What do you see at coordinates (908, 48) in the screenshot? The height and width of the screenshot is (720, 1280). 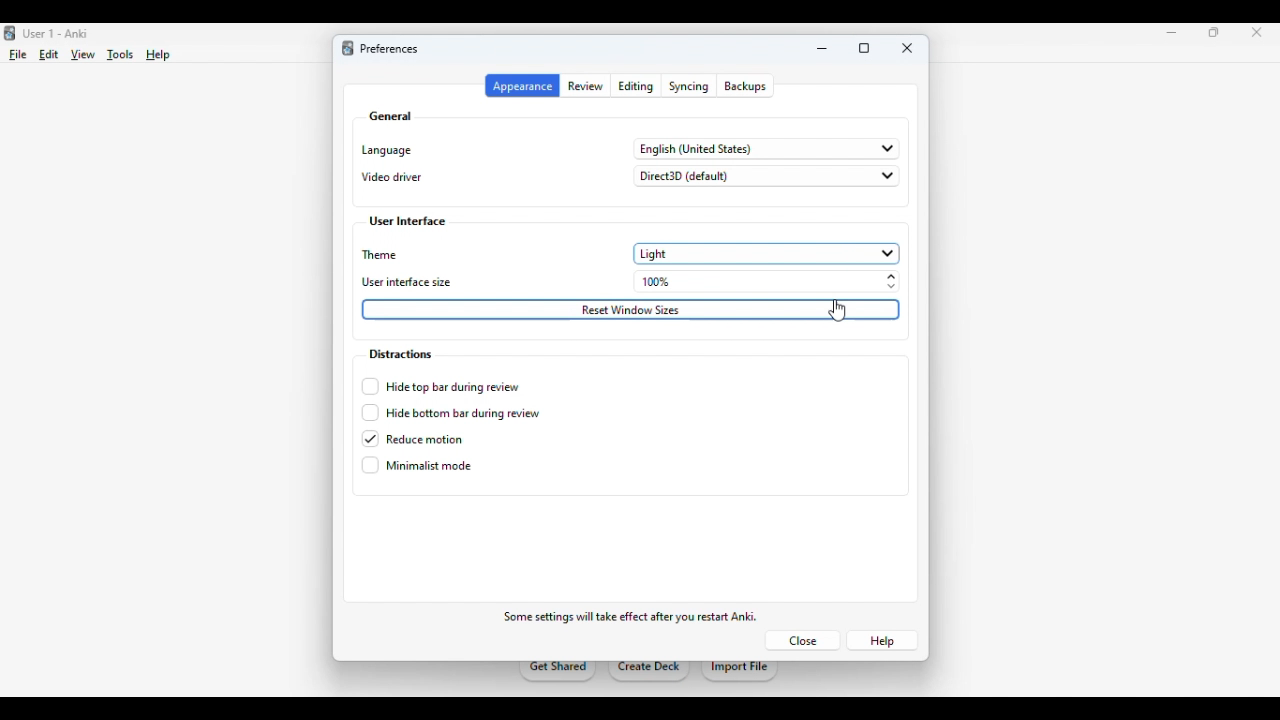 I see `close` at bounding box center [908, 48].